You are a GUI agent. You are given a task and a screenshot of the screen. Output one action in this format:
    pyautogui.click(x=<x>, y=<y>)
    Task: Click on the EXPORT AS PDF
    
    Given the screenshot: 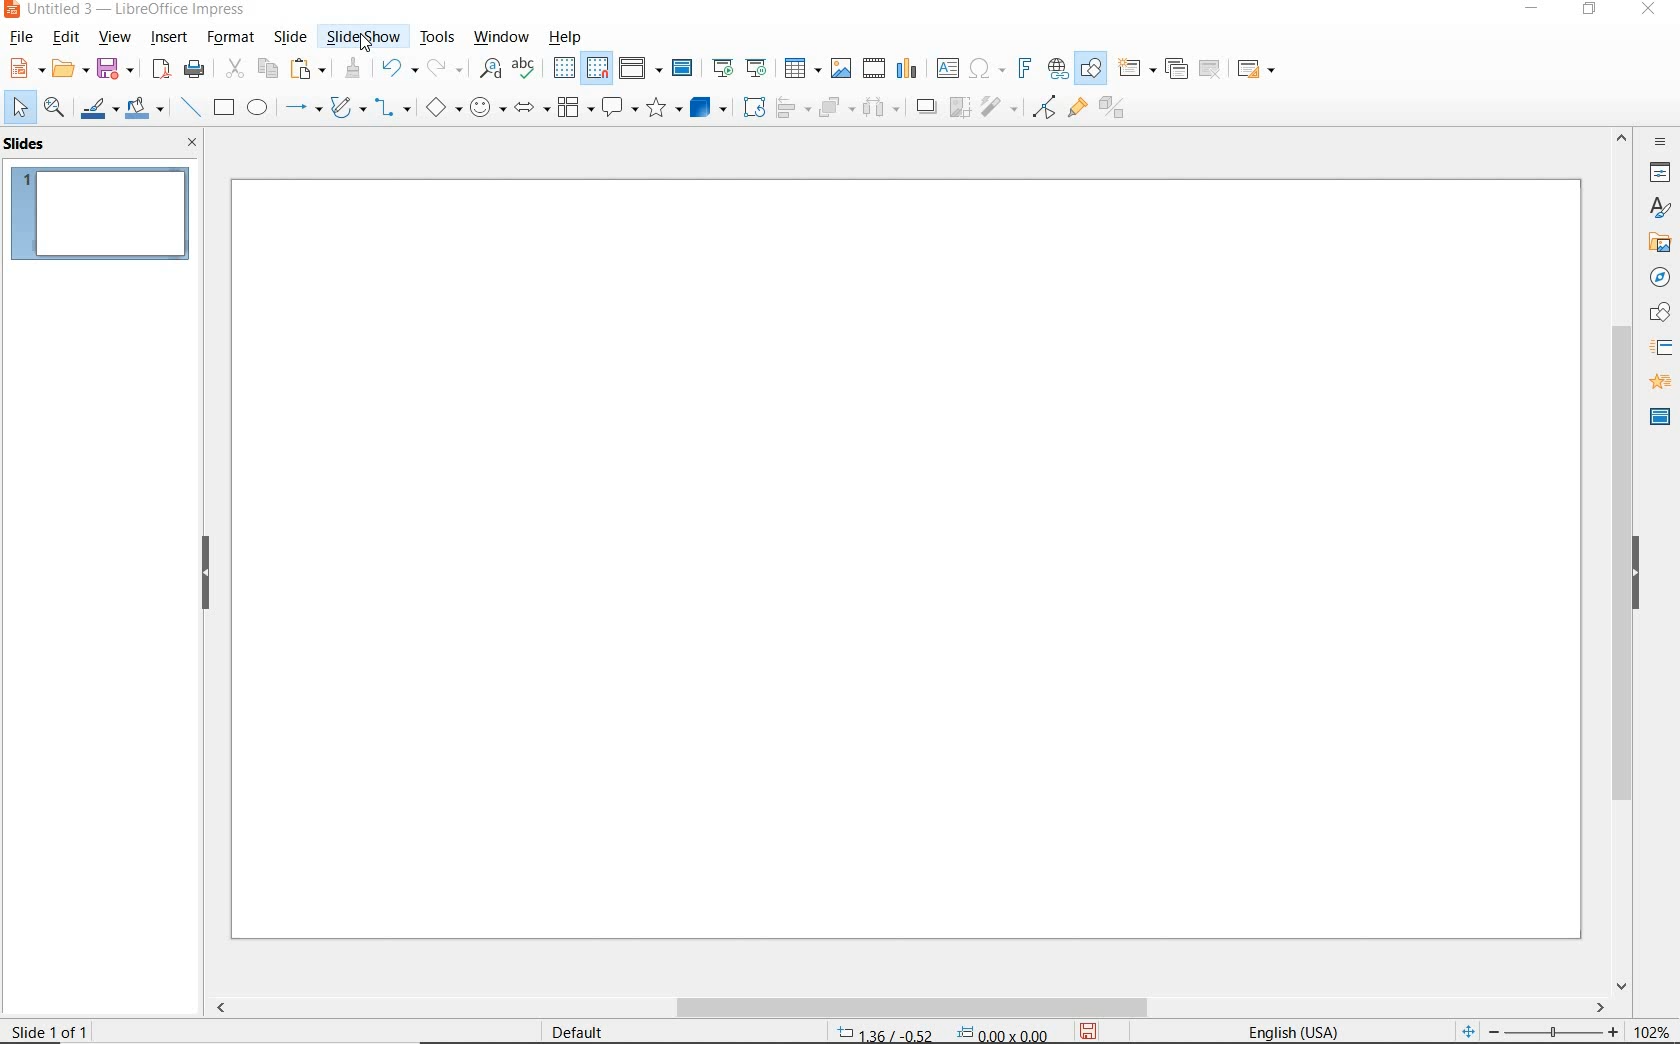 What is the action you would take?
    pyautogui.click(x=162, y=70)
    